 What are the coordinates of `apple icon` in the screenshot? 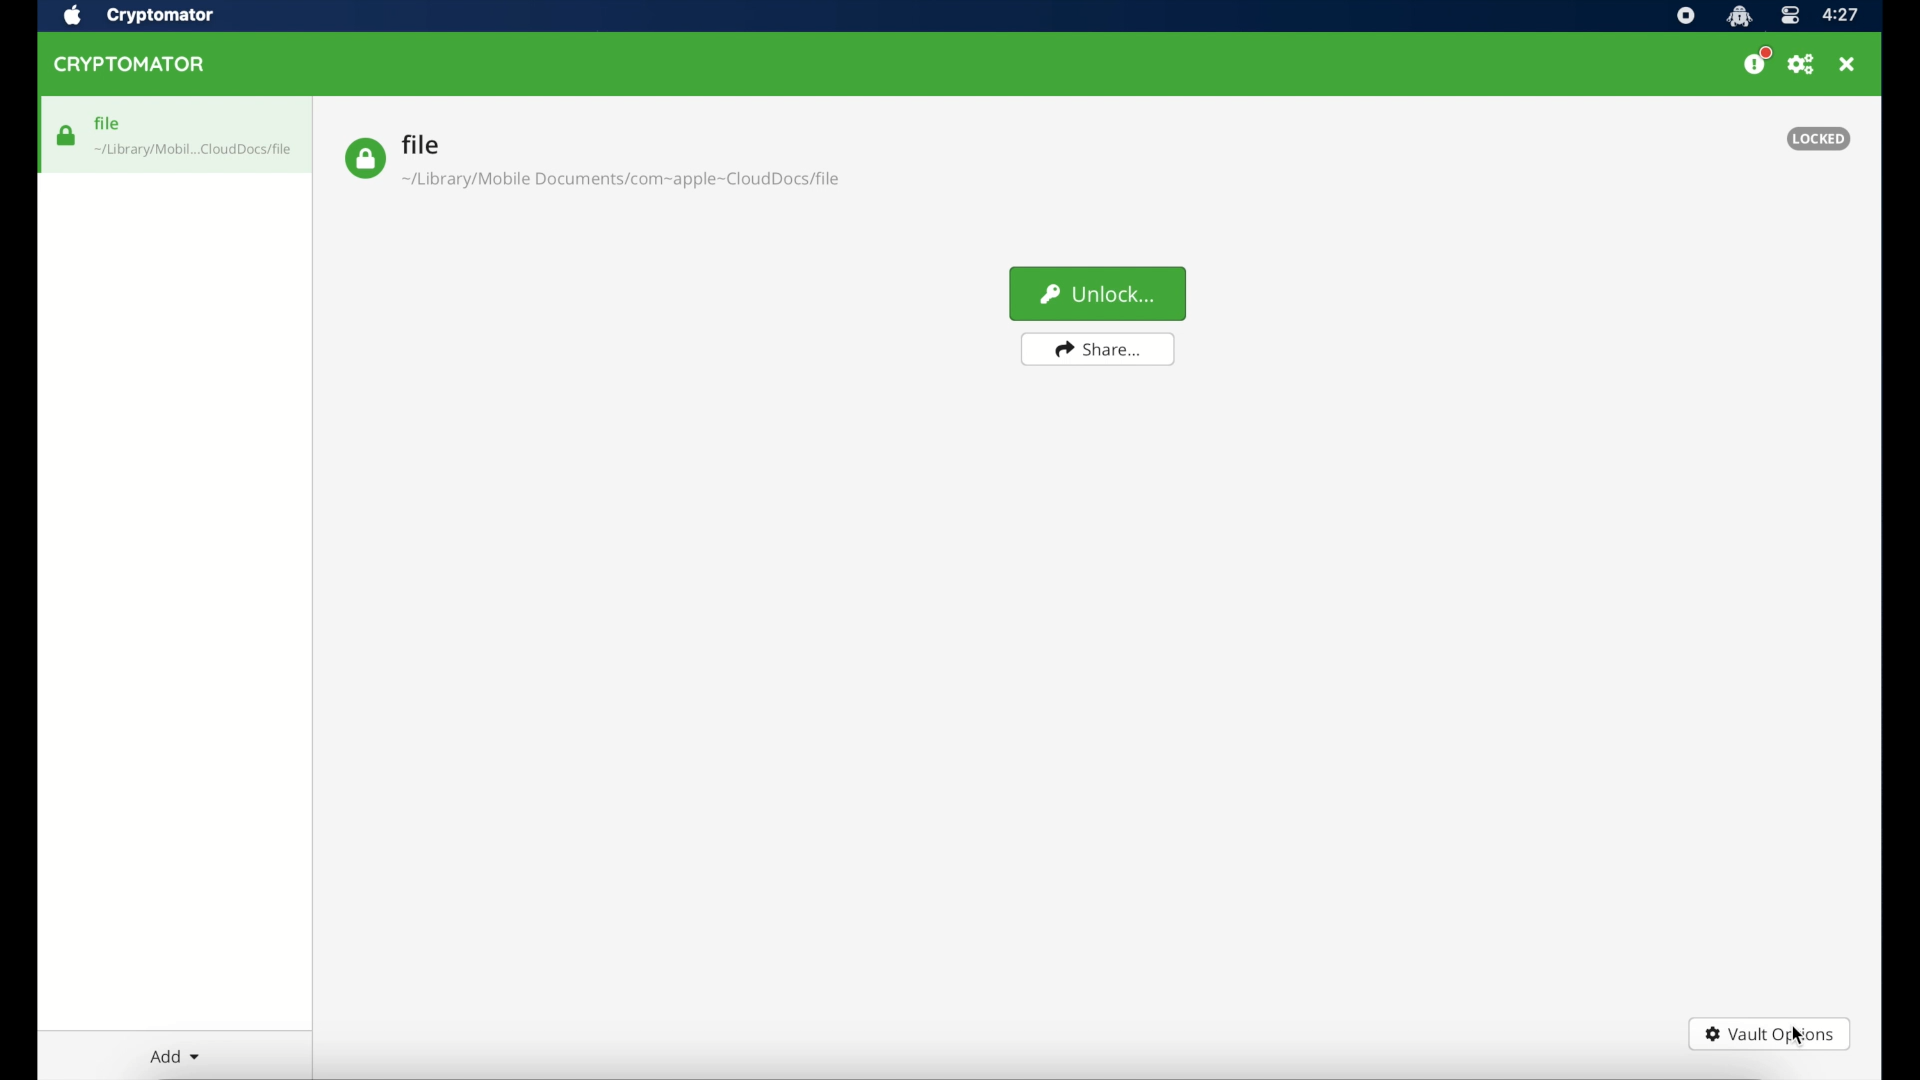 It's located at (72, 16).